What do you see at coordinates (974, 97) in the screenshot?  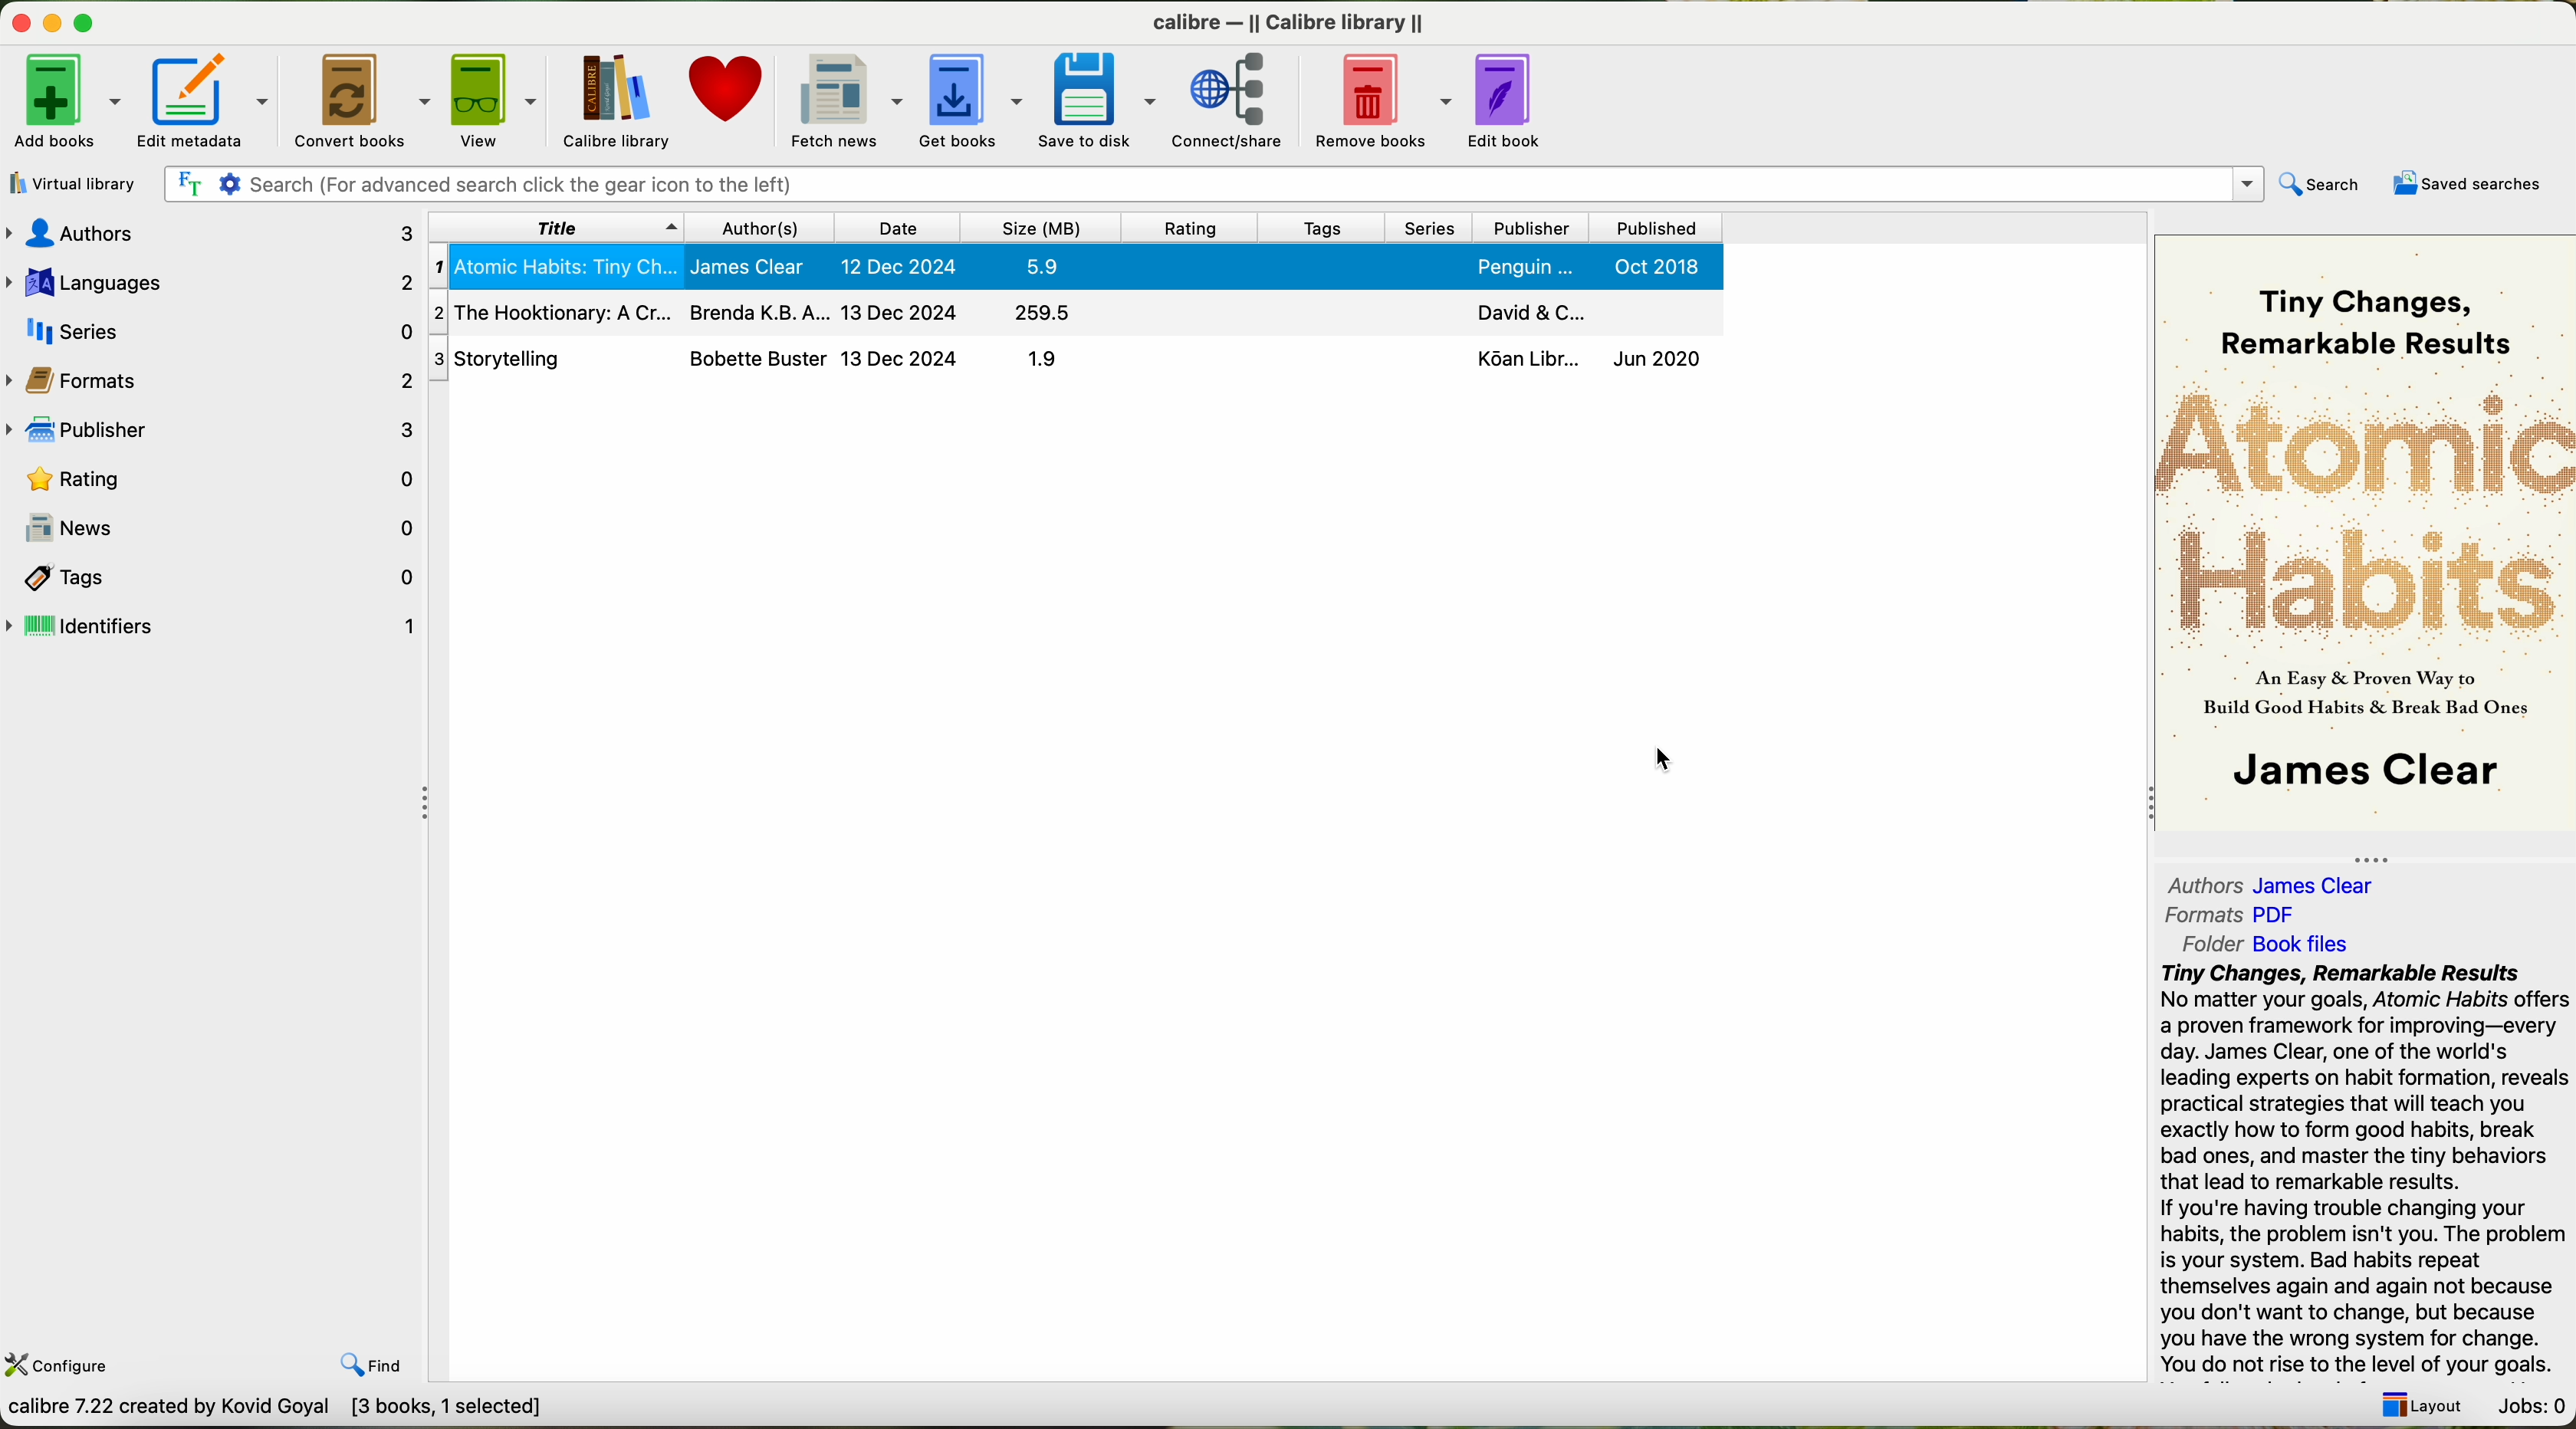 I see `get books` at bounding box center [974, 97].